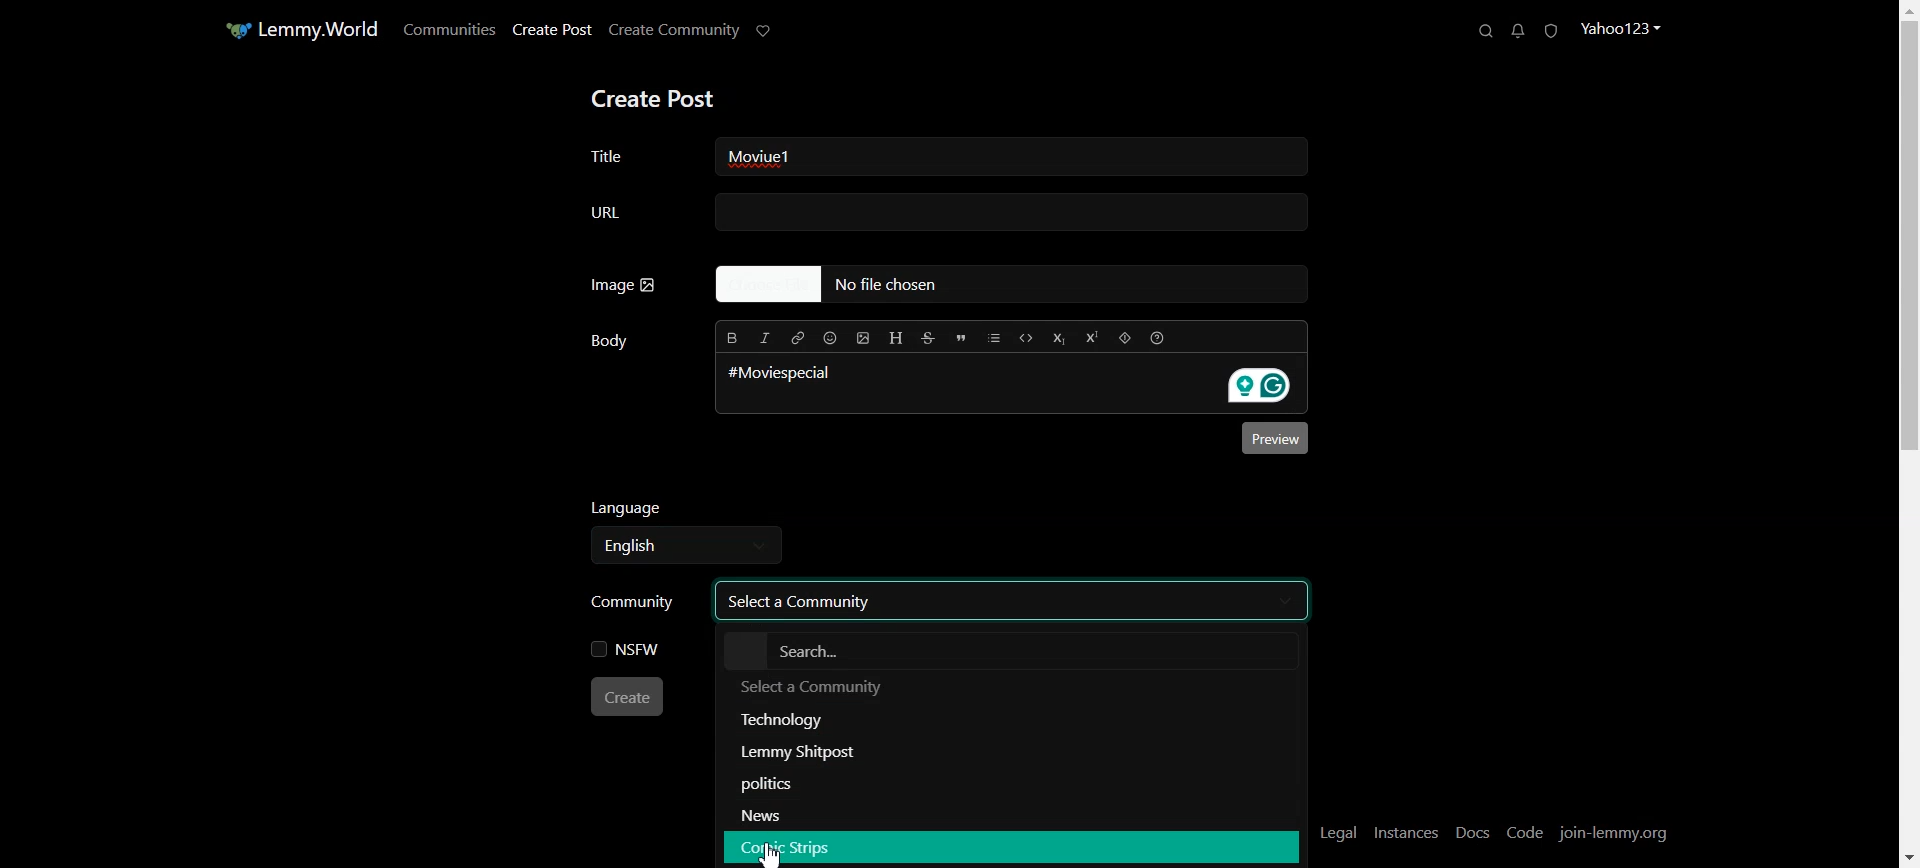 This screenshot has height=868, width=1920. Describe the element at coordinates (696, 547) in the screenshot. I see `Select language` at that location.